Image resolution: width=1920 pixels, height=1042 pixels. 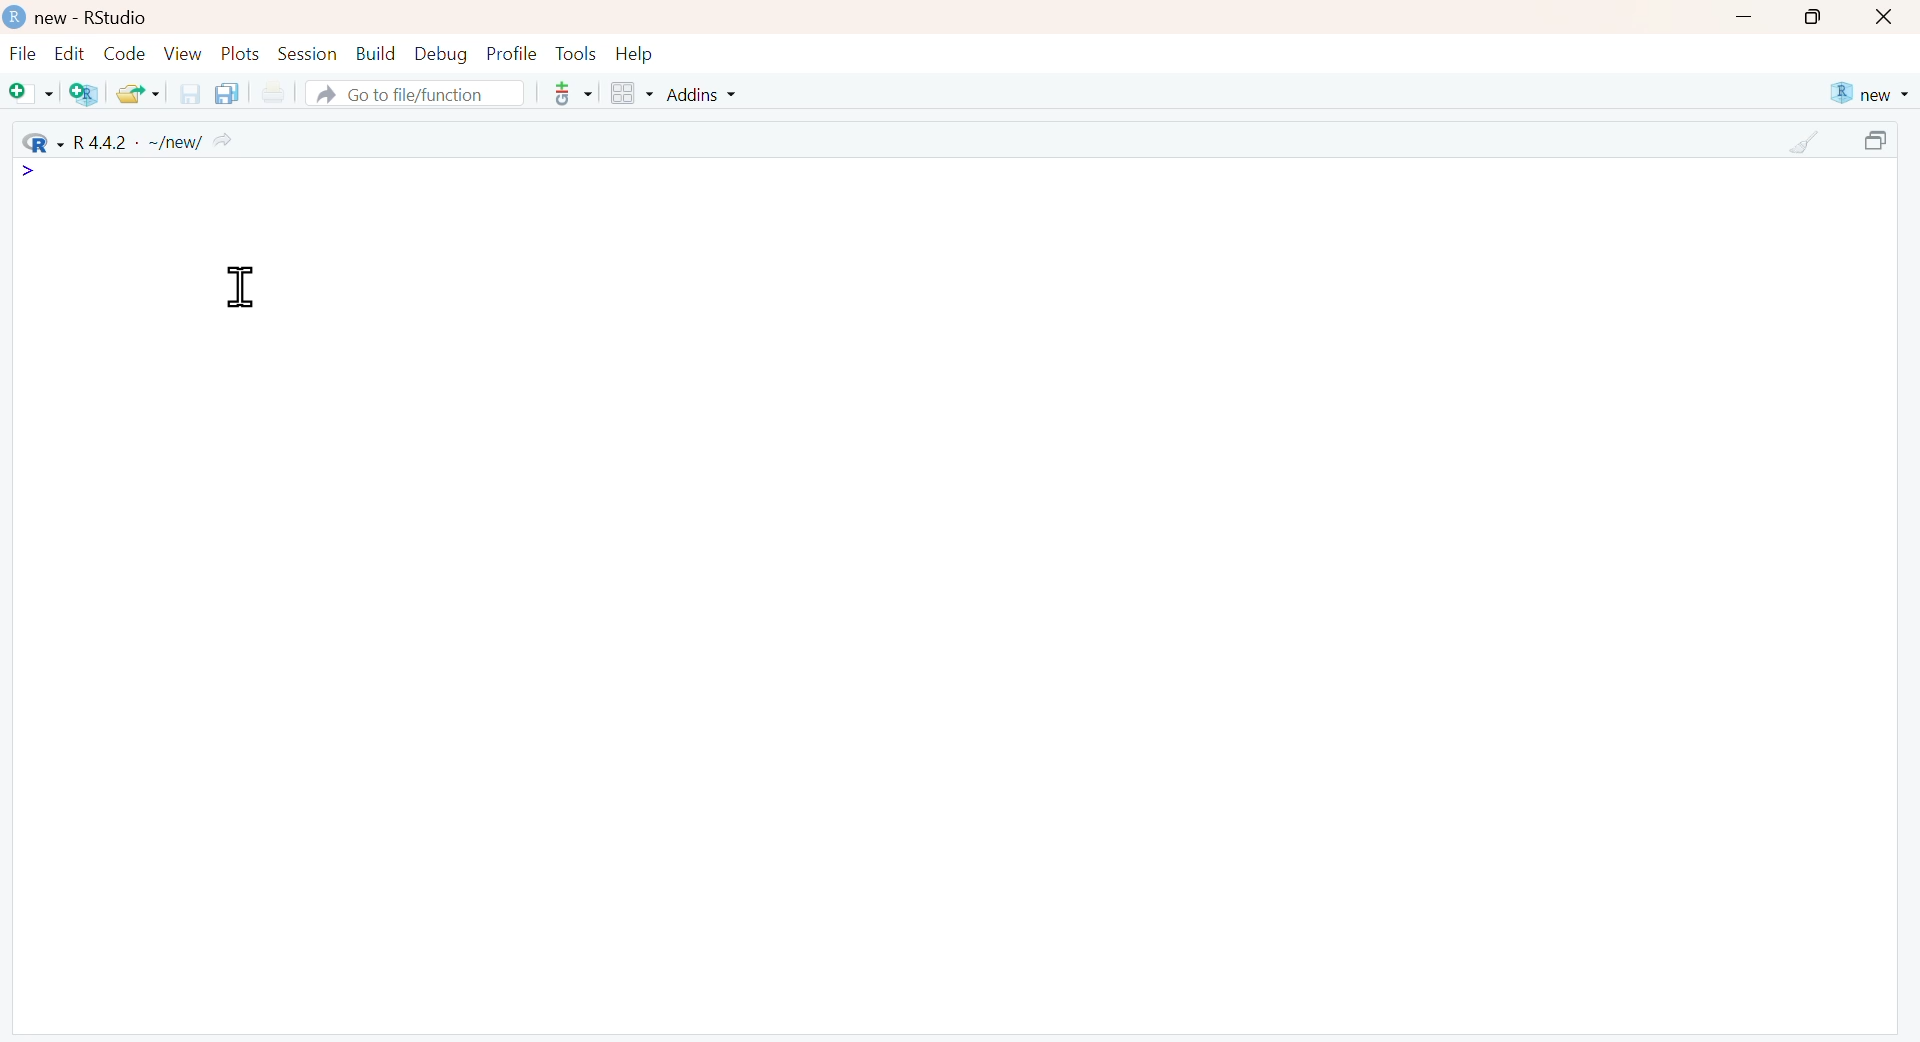 I want to click on Save the current document, so click(x=191, y=93).